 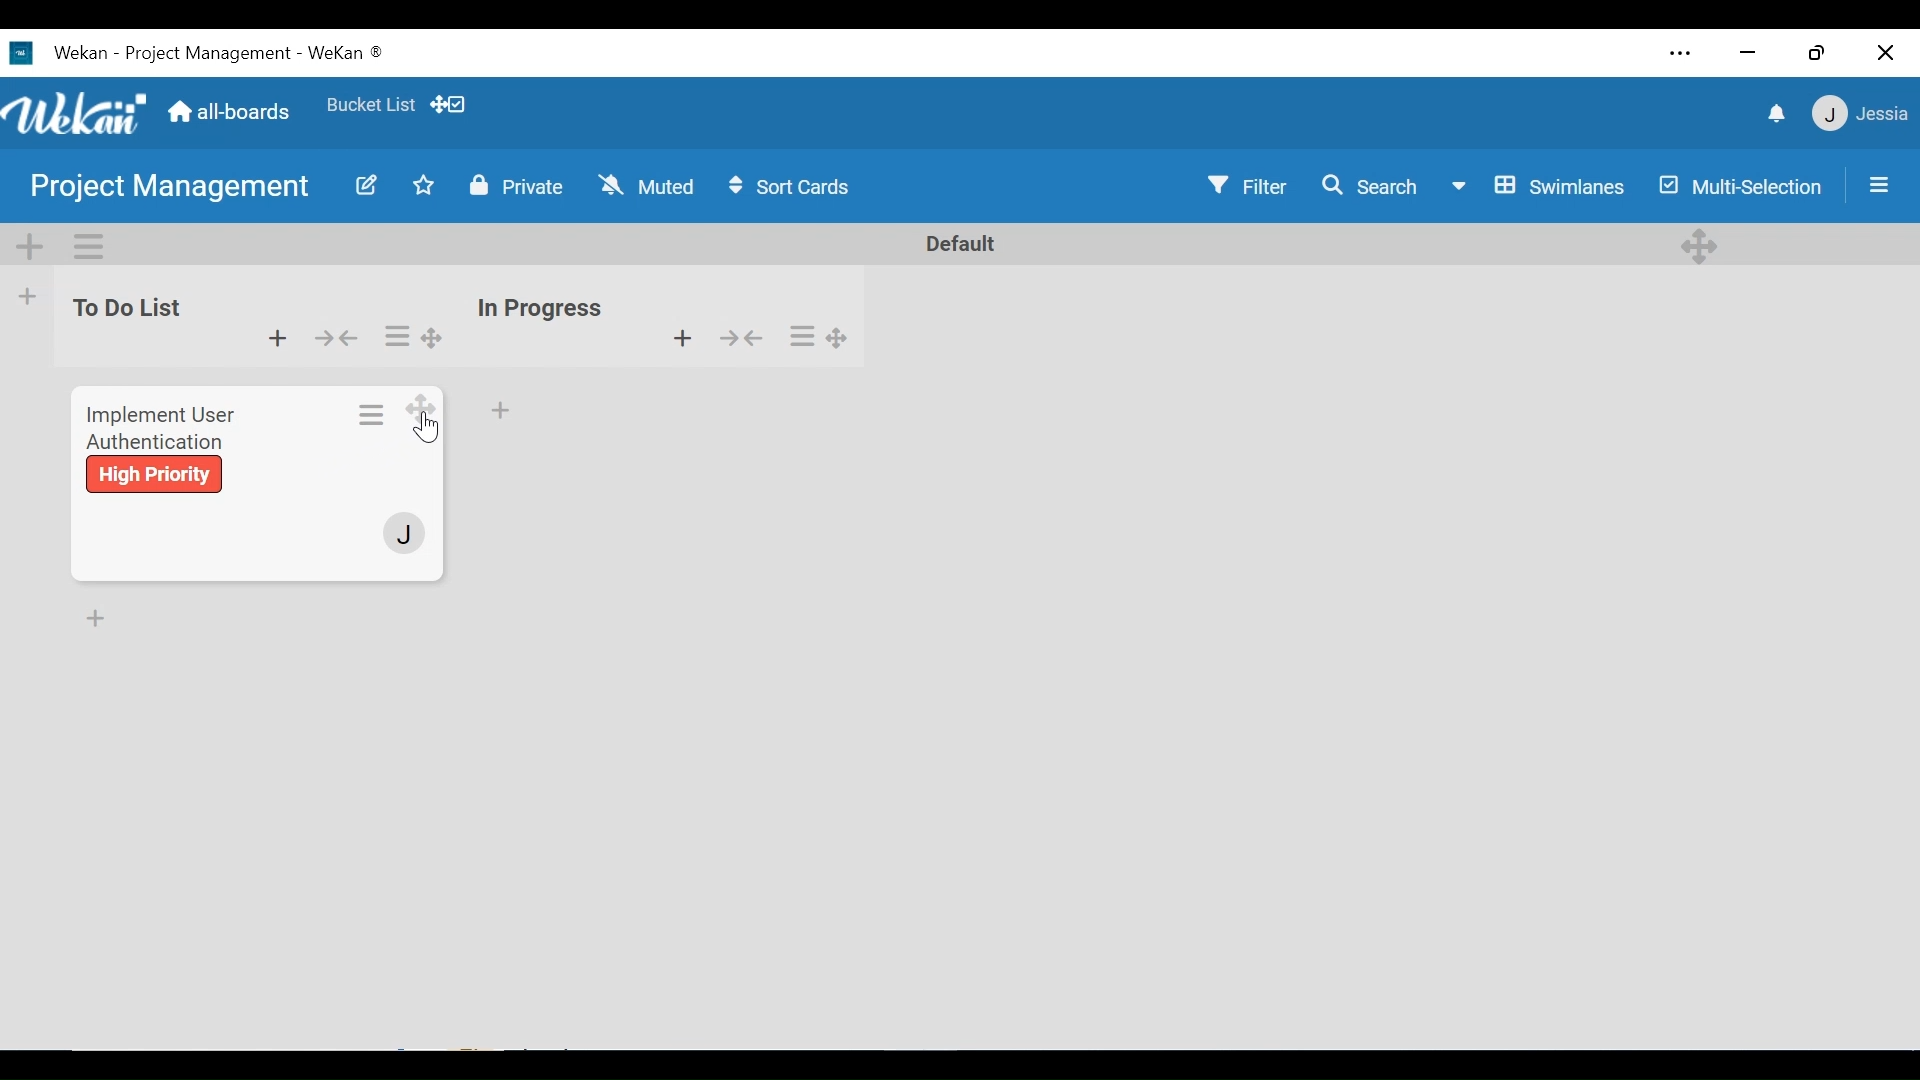 I want to click on Default, so click(x=956, y=245).